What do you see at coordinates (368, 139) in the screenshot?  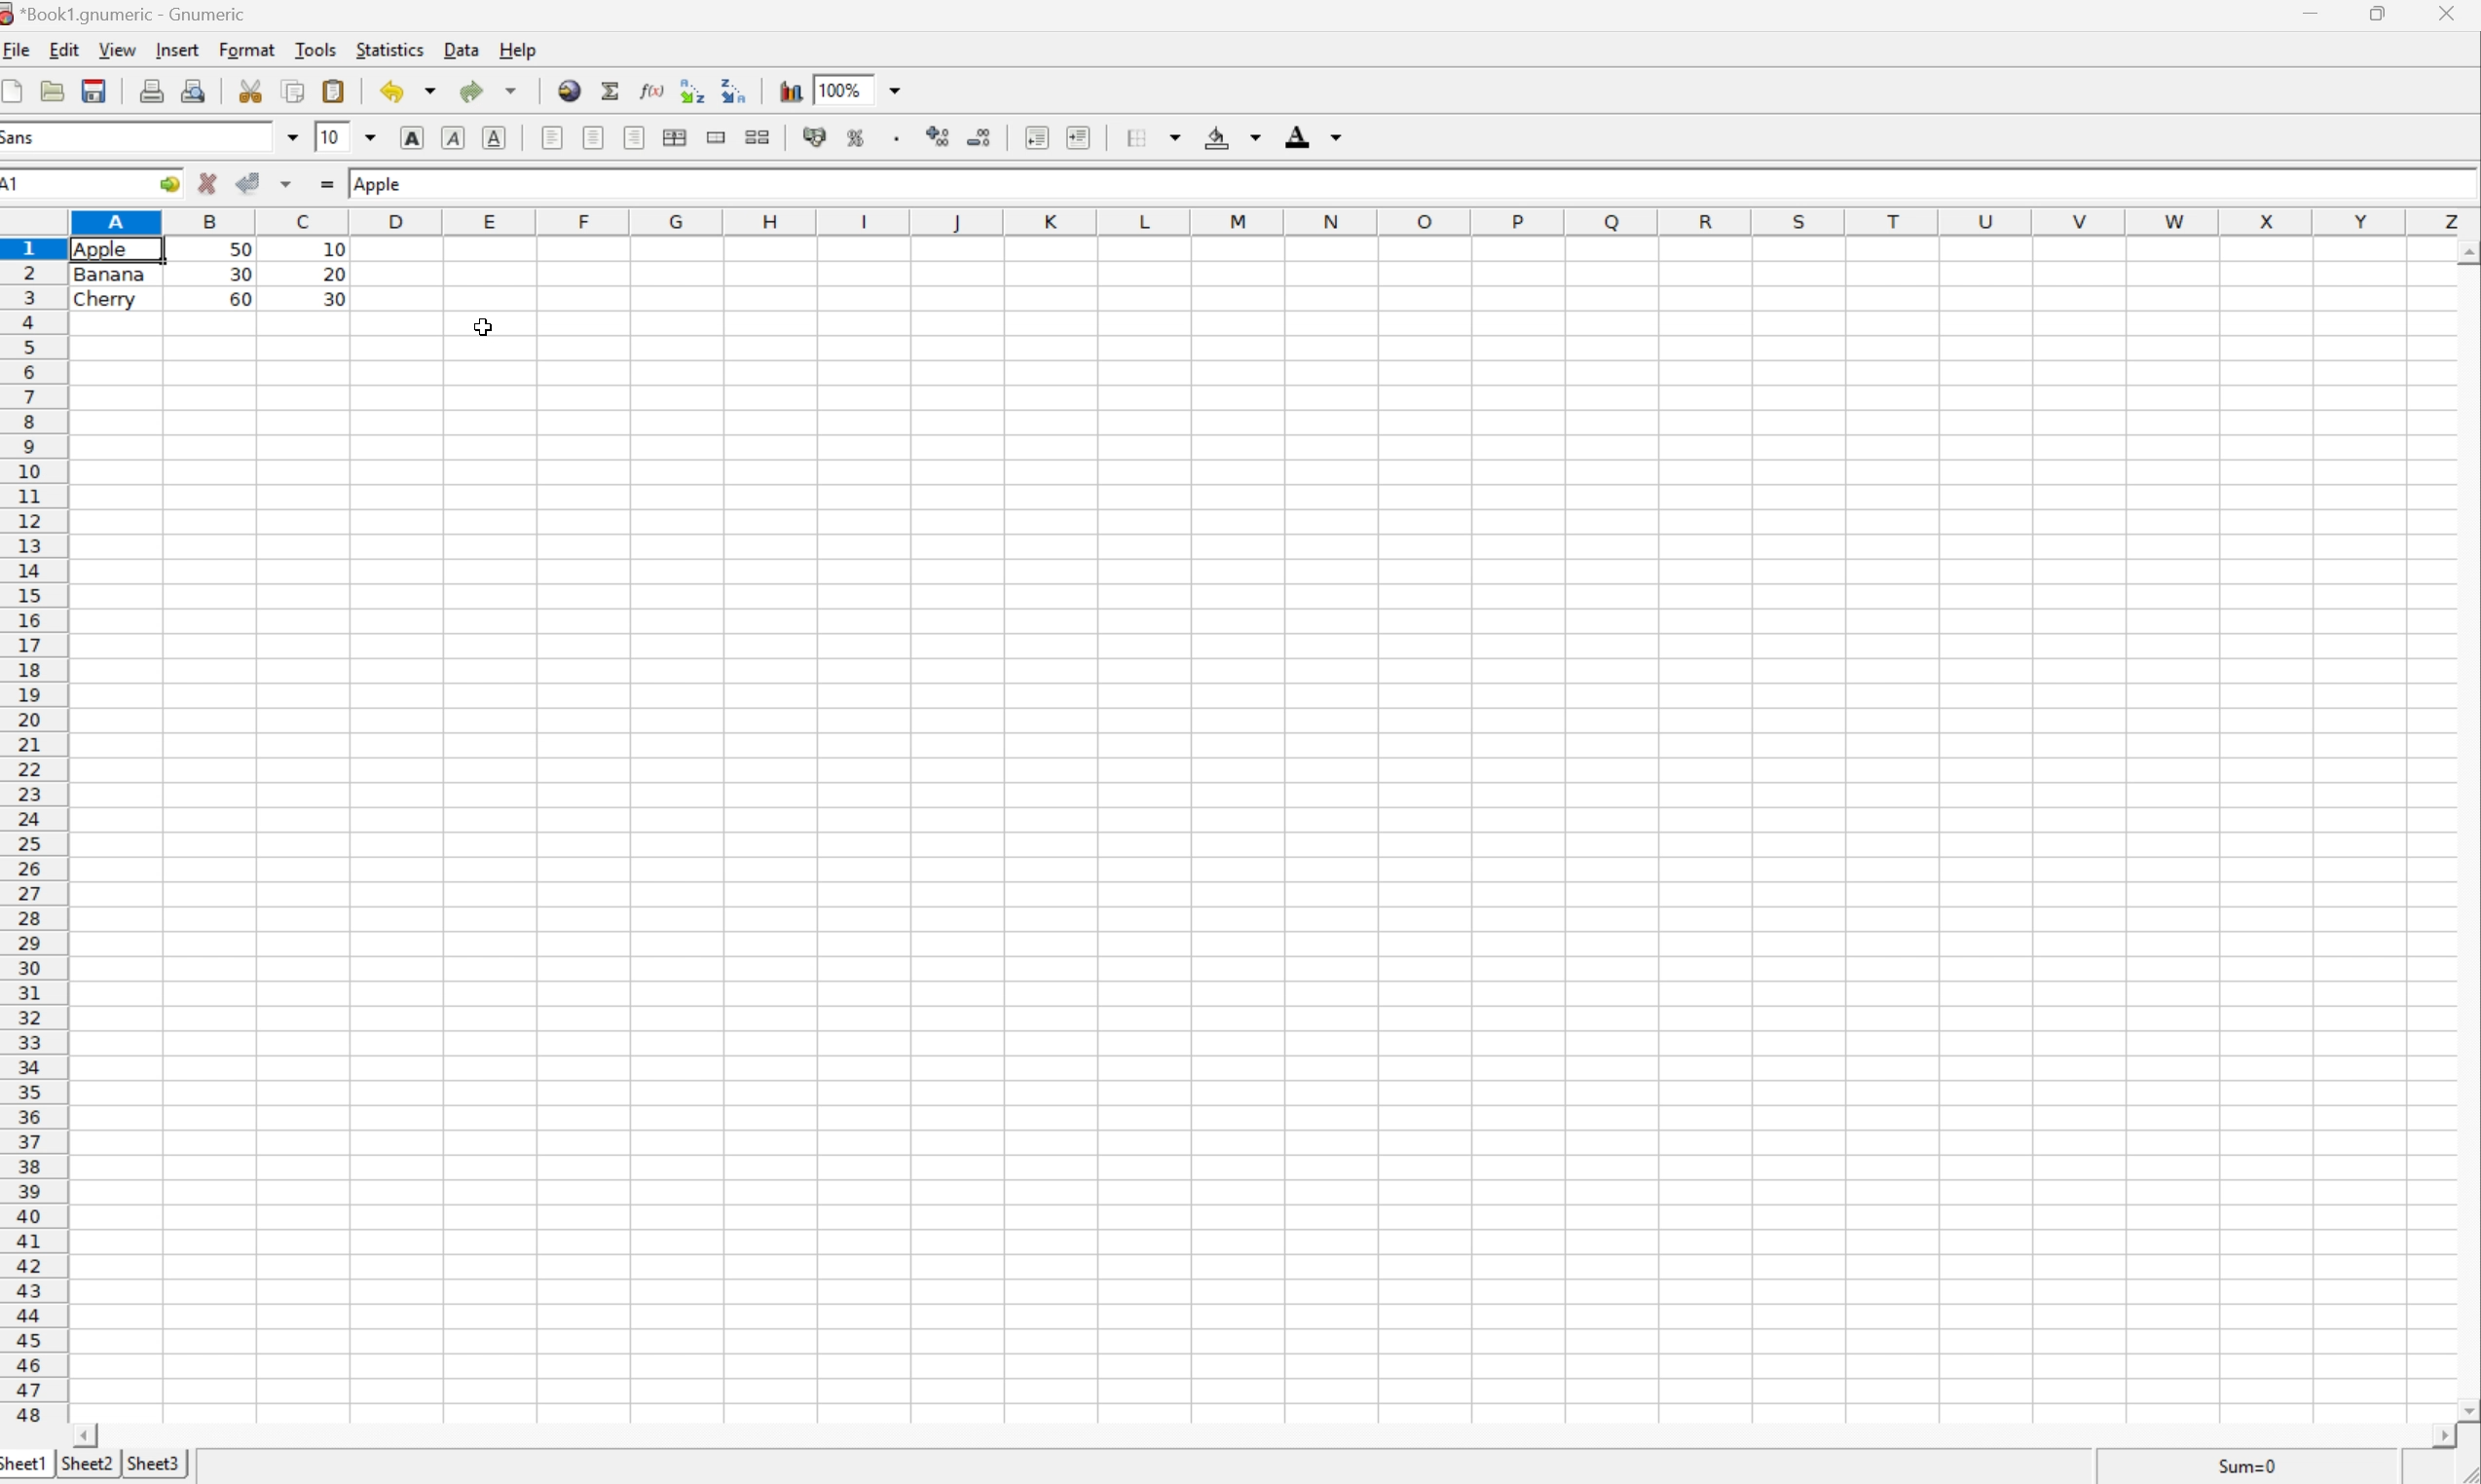 I see `drop down` at bounding box center [368, 139].